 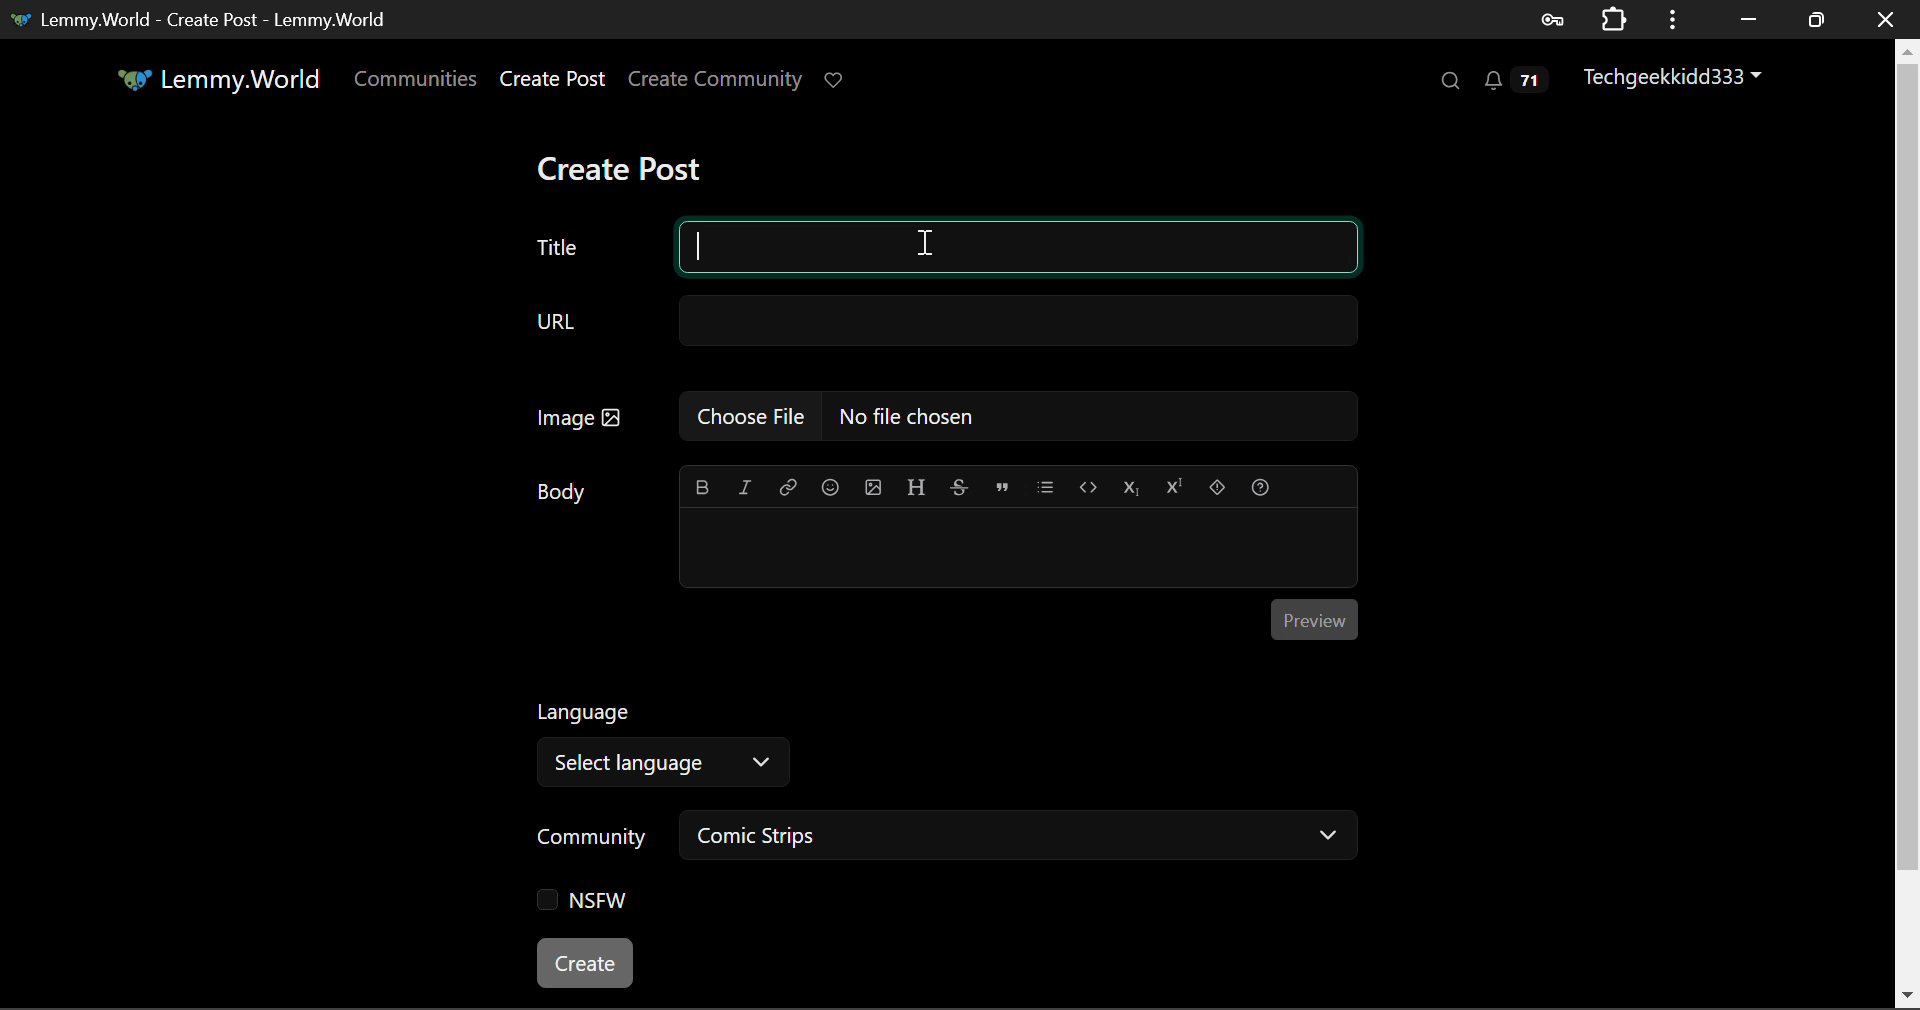 I want to click on upload image, so click(x=871, y=484).